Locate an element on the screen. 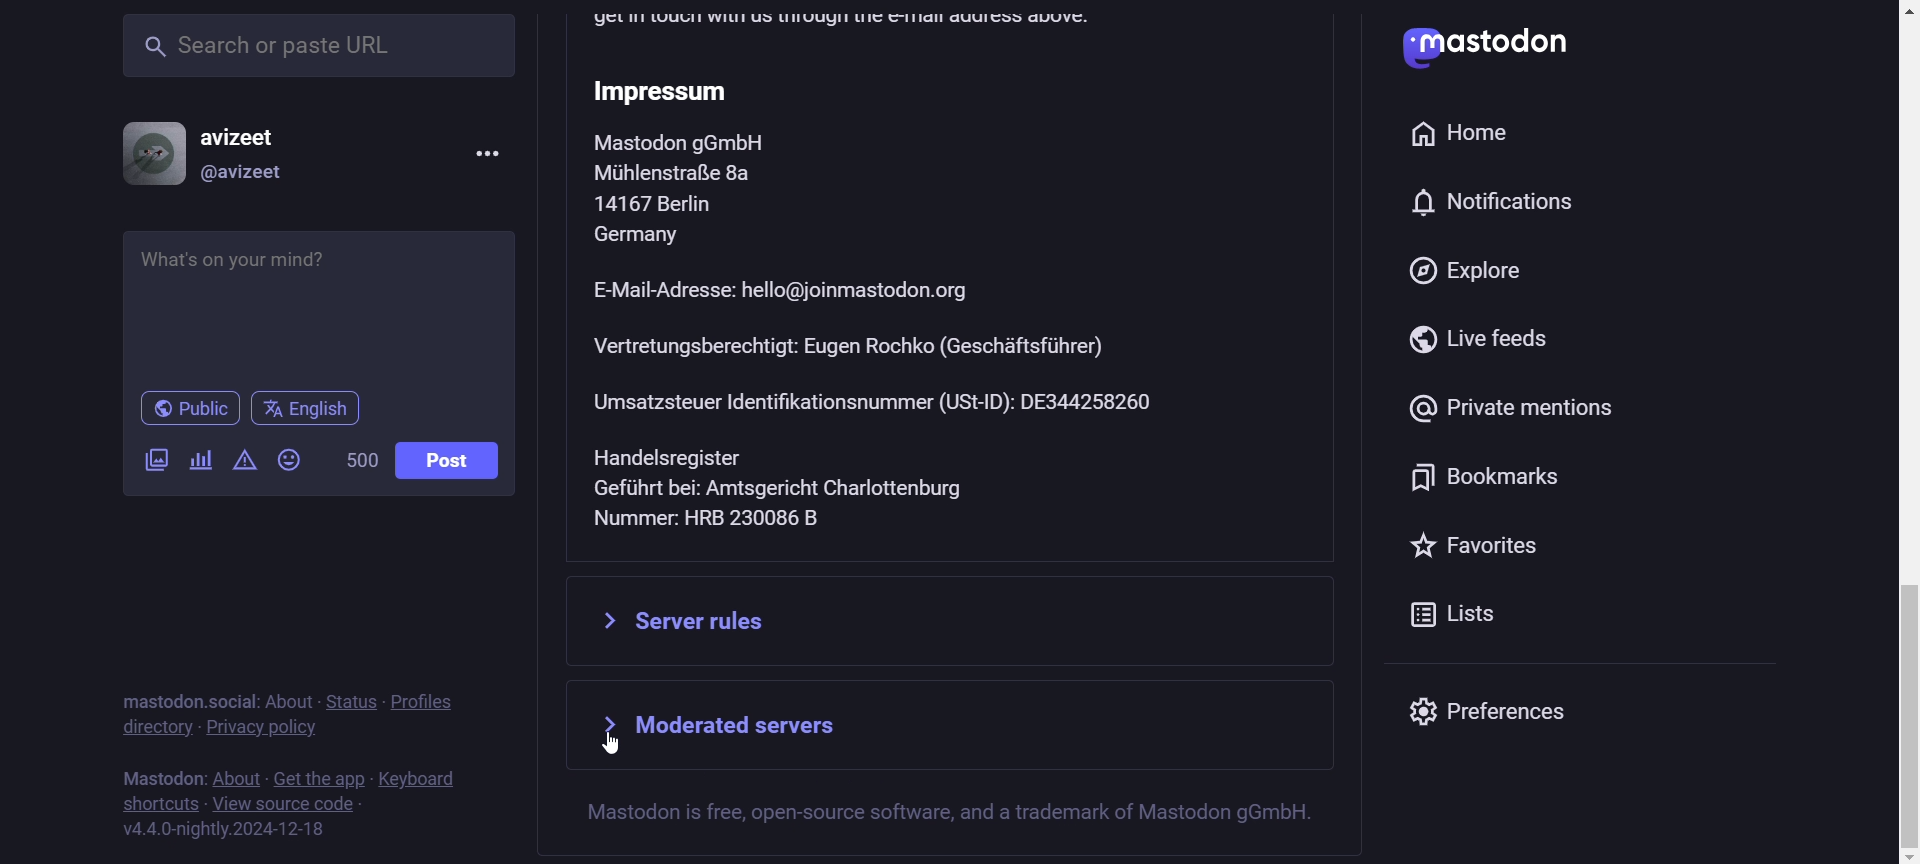 This screenshot has width=1920, height=864. Server Rules is located at coordinates (954, 621).